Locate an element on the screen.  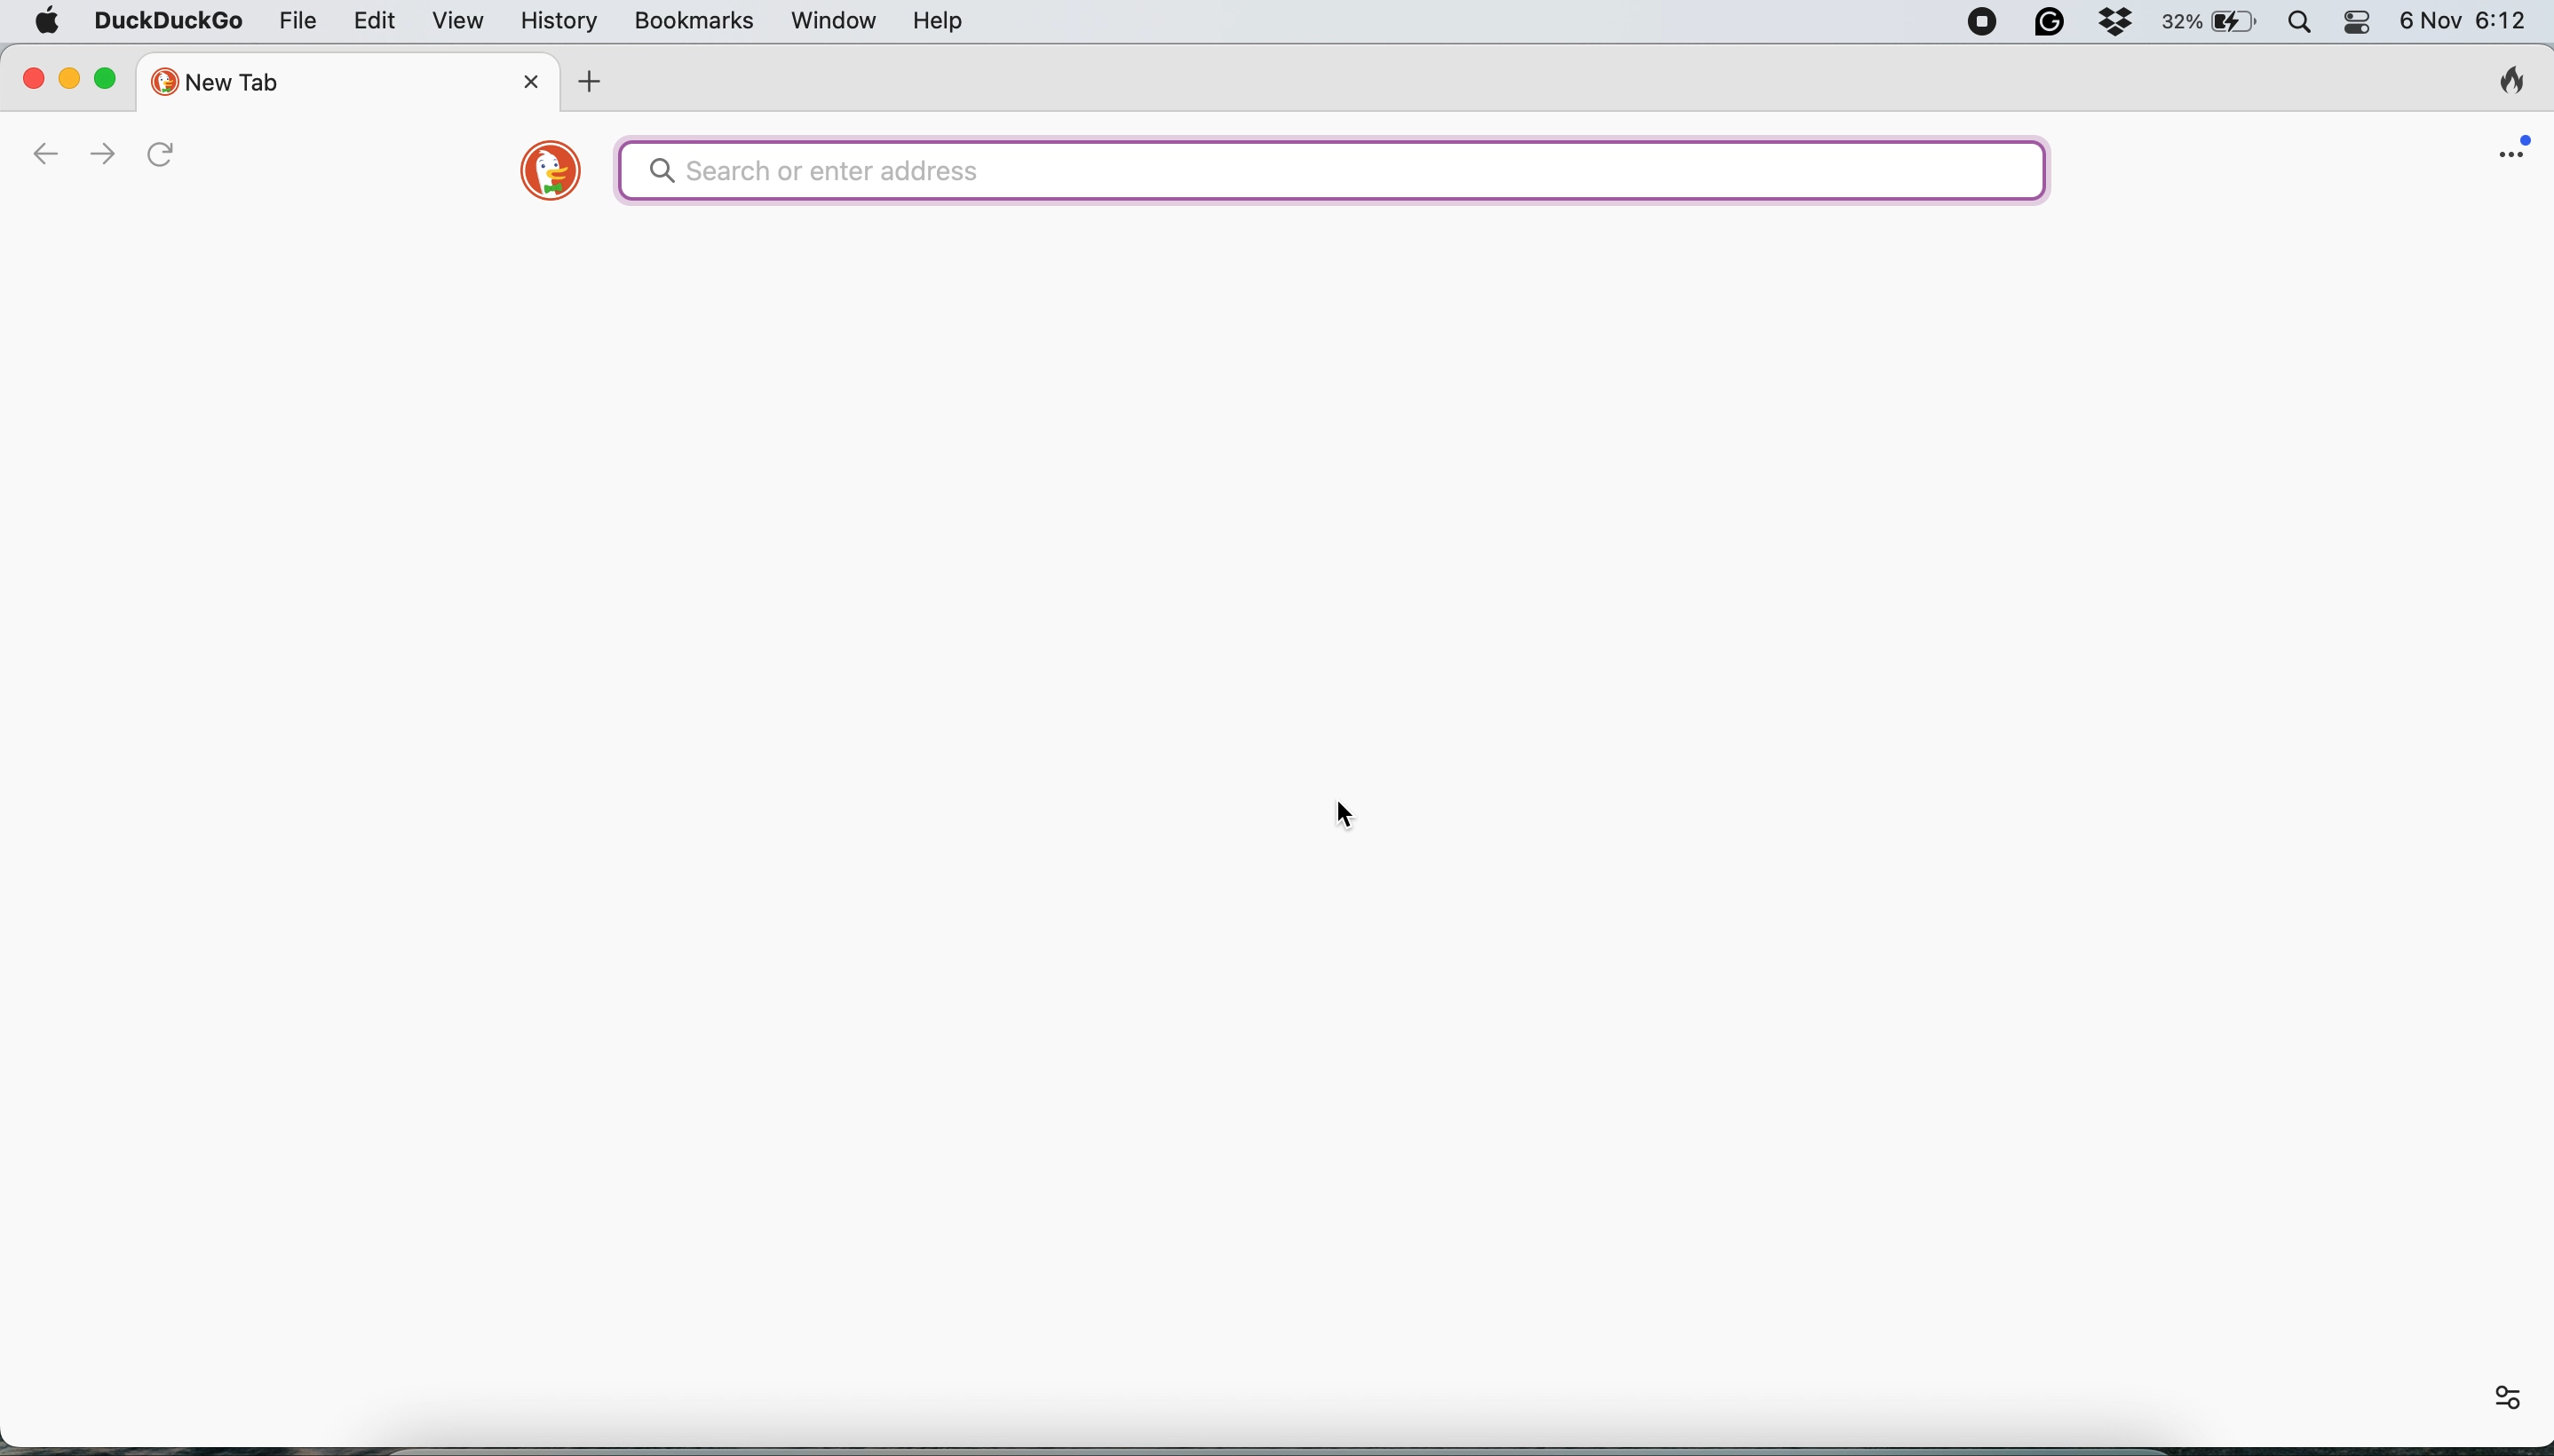
6 Nov 6:12 is located at coordinates (2462, 24).